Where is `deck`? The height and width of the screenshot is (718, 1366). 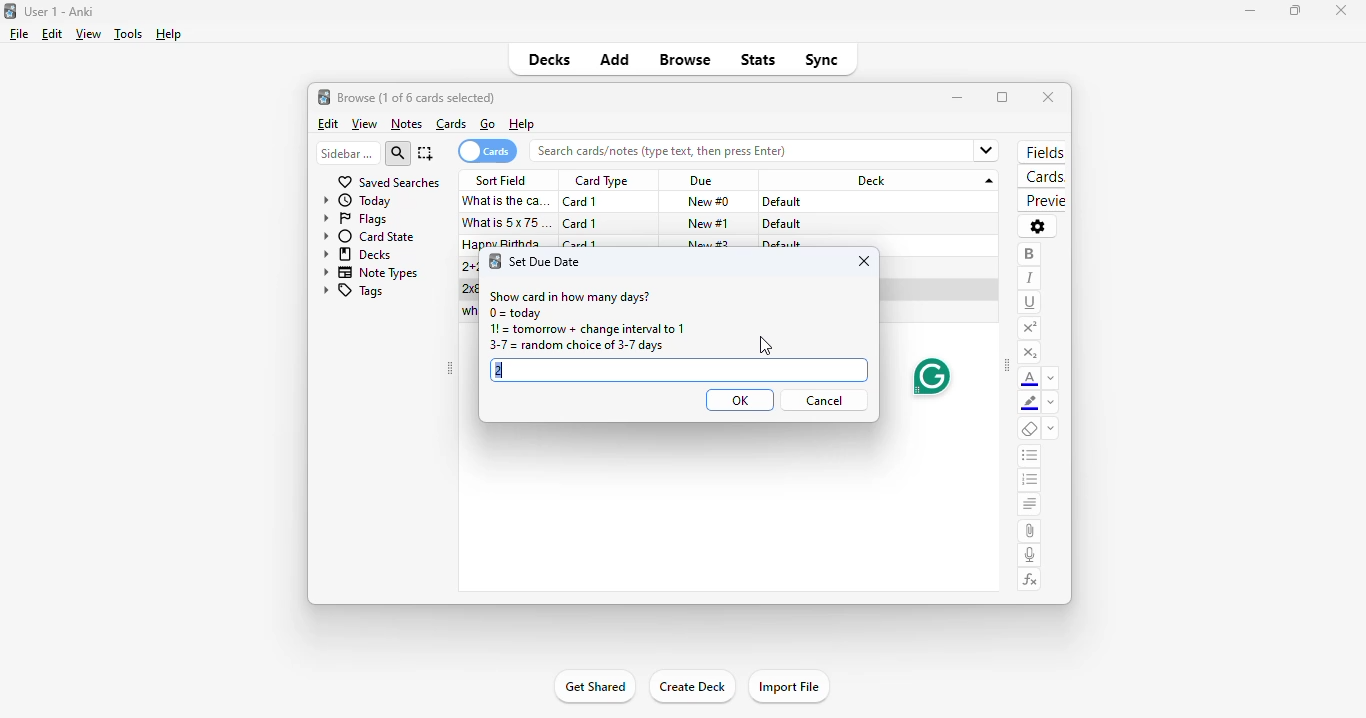 deck is located at coordinates (882, 180).